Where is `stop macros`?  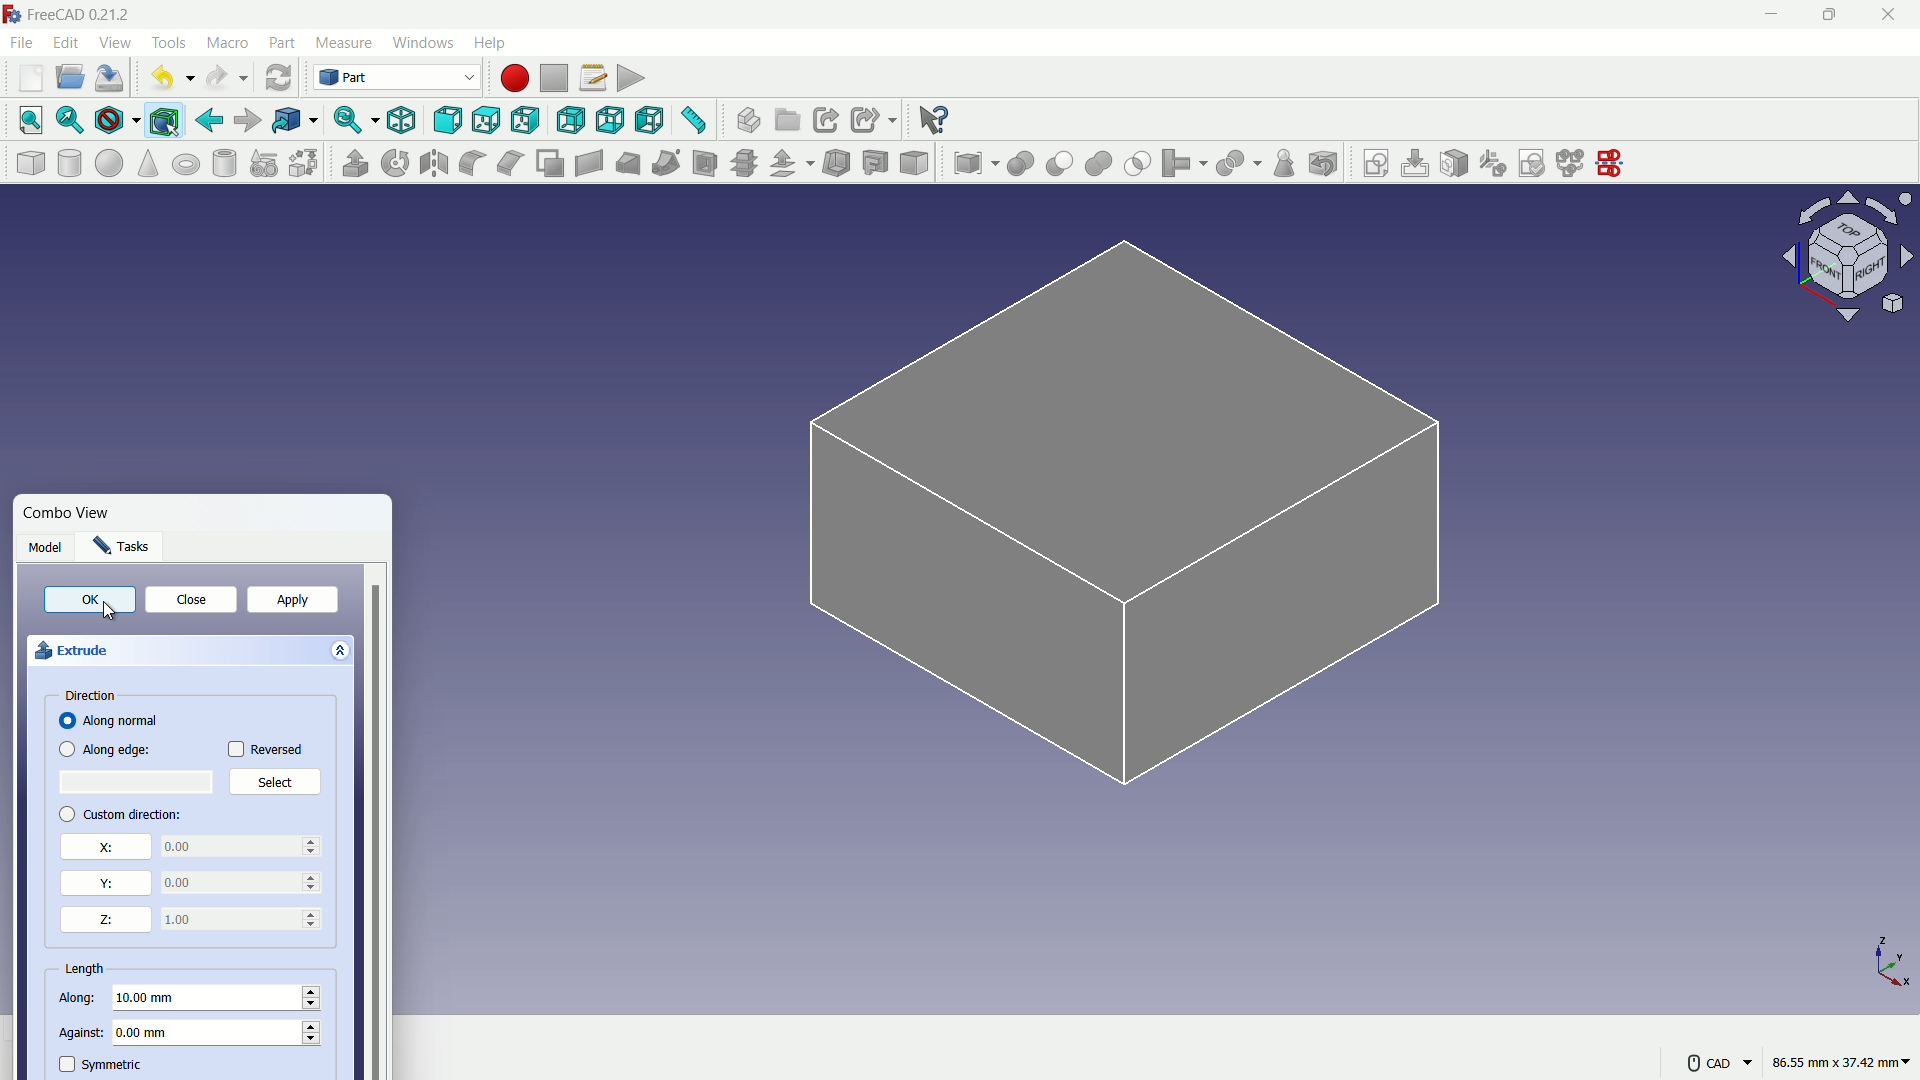 stop macros is located at coordinates (554, 79).